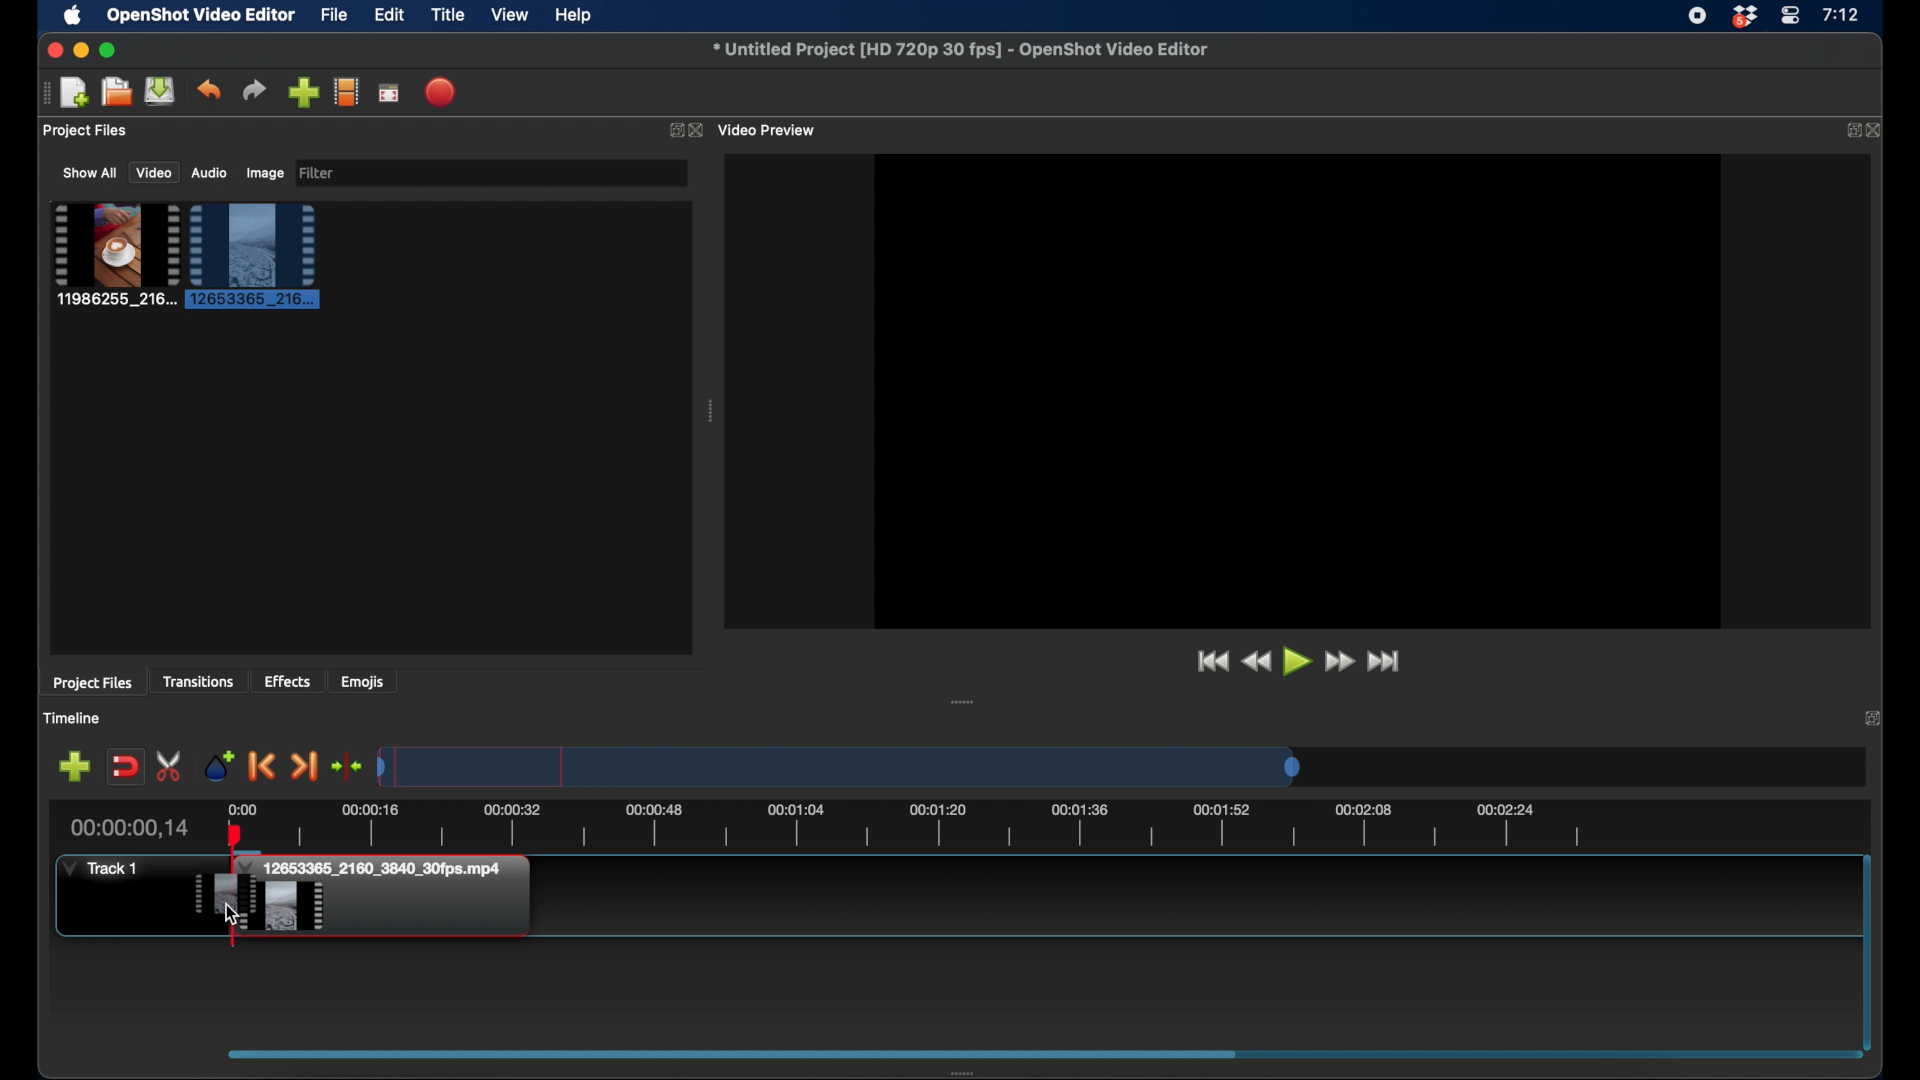 The width and height of the screenshot is (1920, 1080). What do you see at coordinates (253, 256) in the screenshot?
I see `clip selected` at bounding box center [253, 256].